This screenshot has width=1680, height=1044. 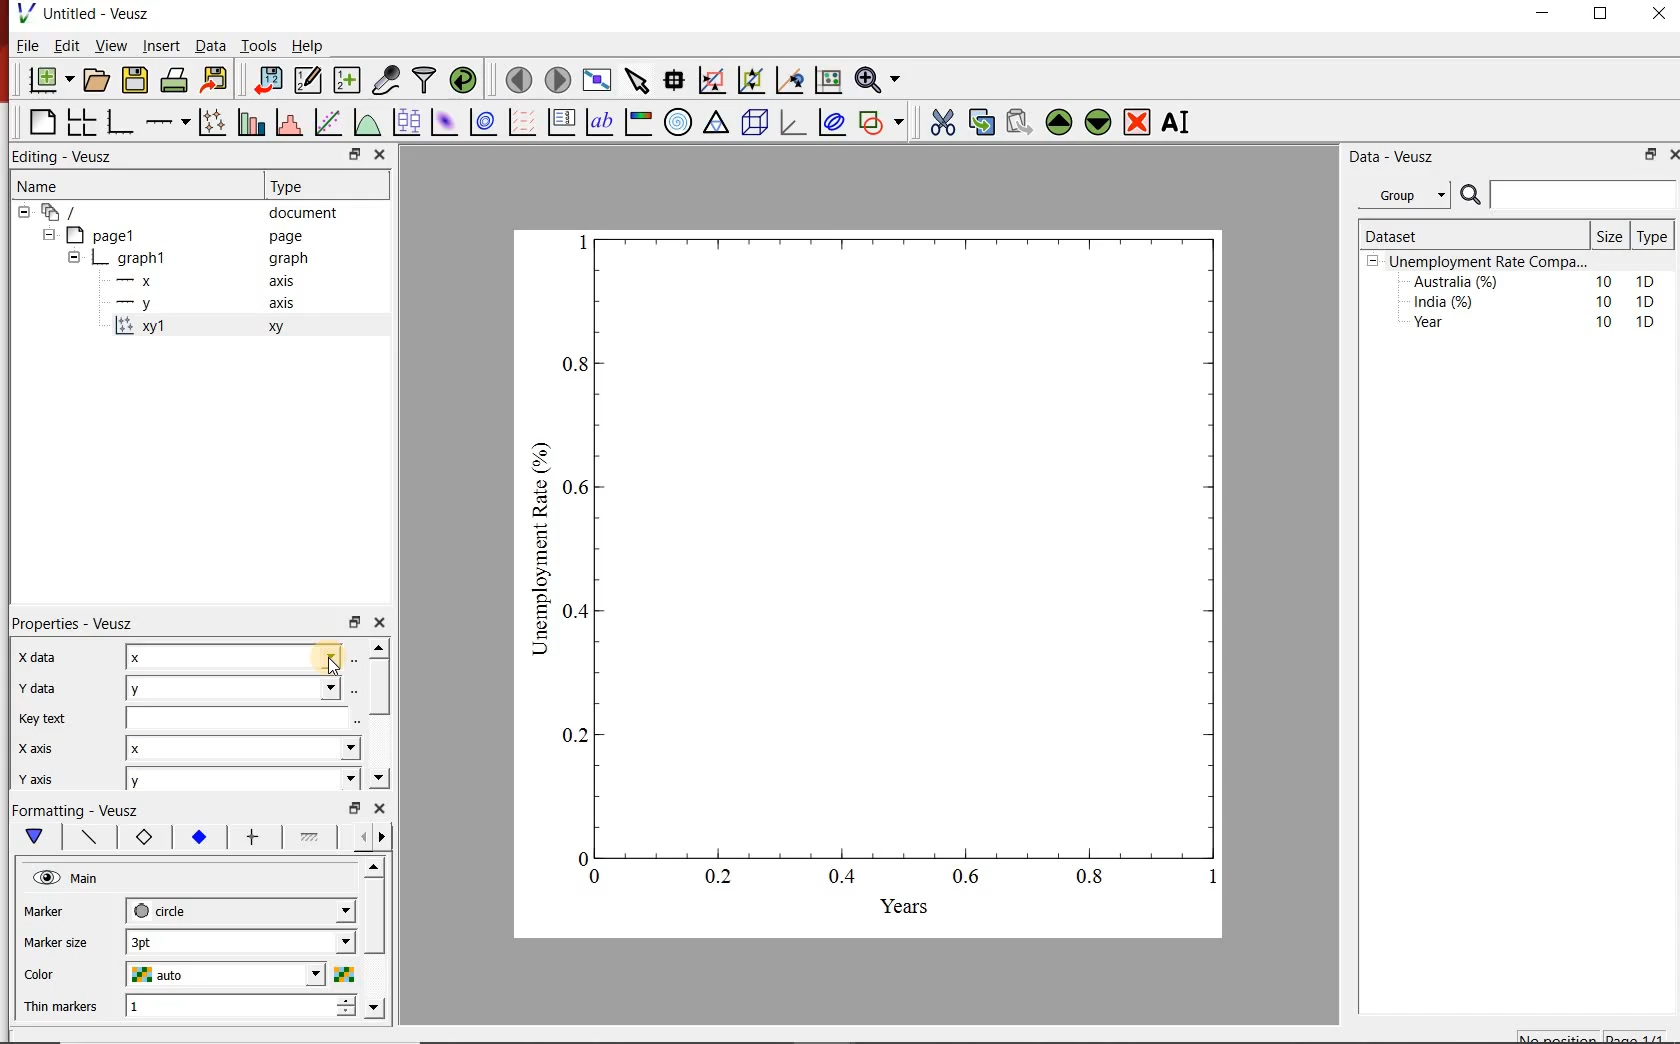 What do you see at coordinates (881, 122) in the screenshot?
I see `add a shapes` at bounding box center [881, 122].